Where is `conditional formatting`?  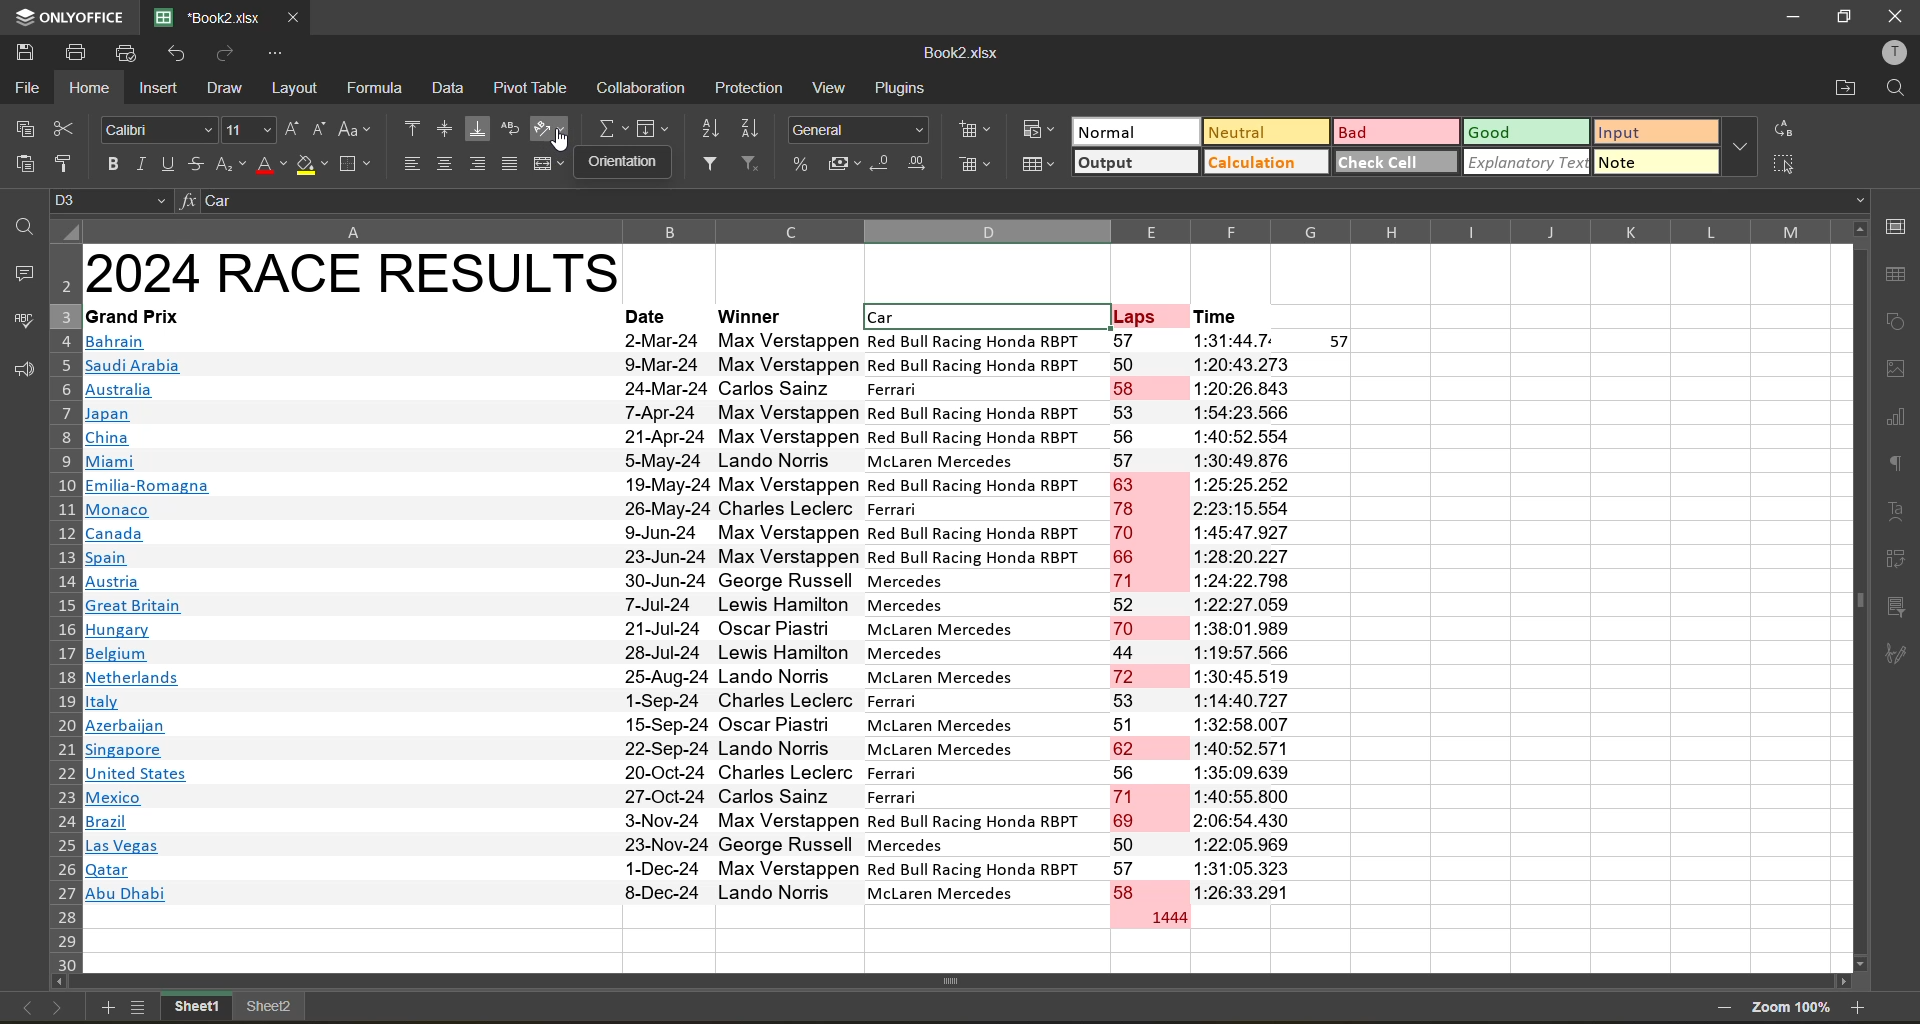 conditional formatting is located at coordinates (1038, 127).